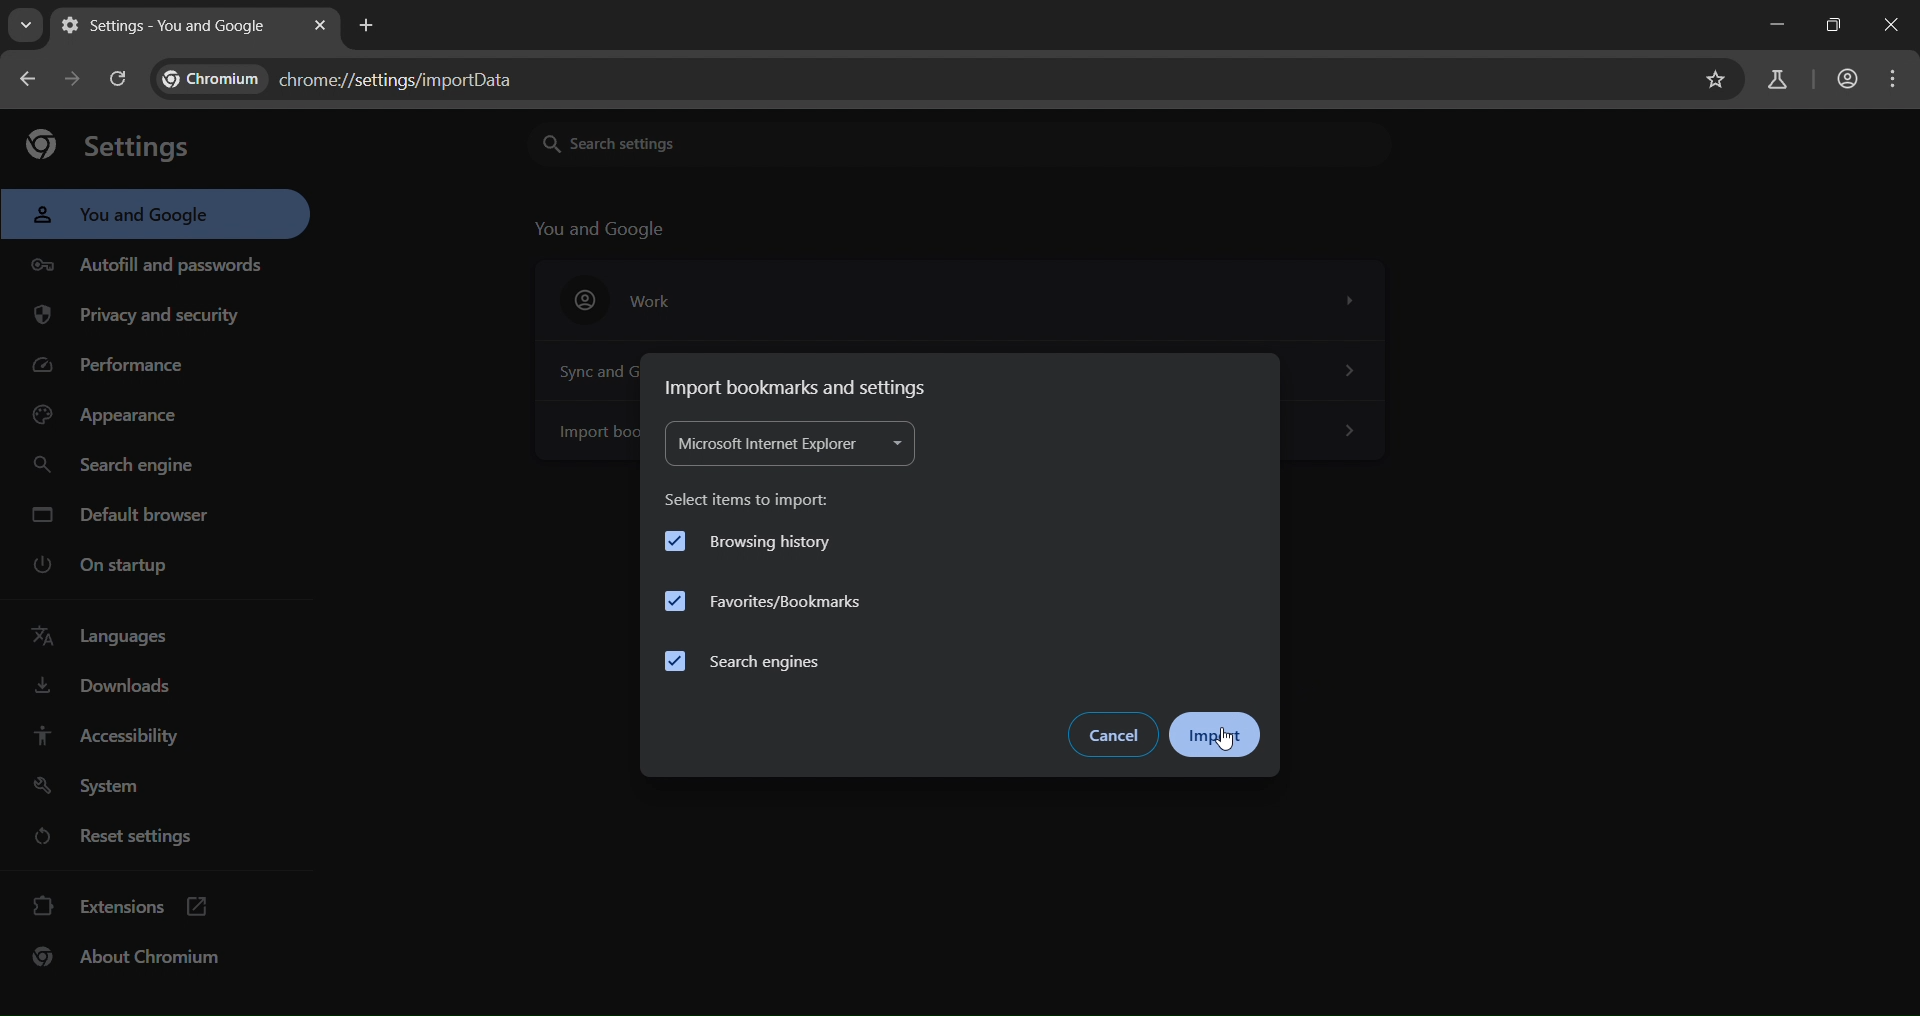 The image size is (1920, 1016). I want to click on default browser, so click(129, 514).